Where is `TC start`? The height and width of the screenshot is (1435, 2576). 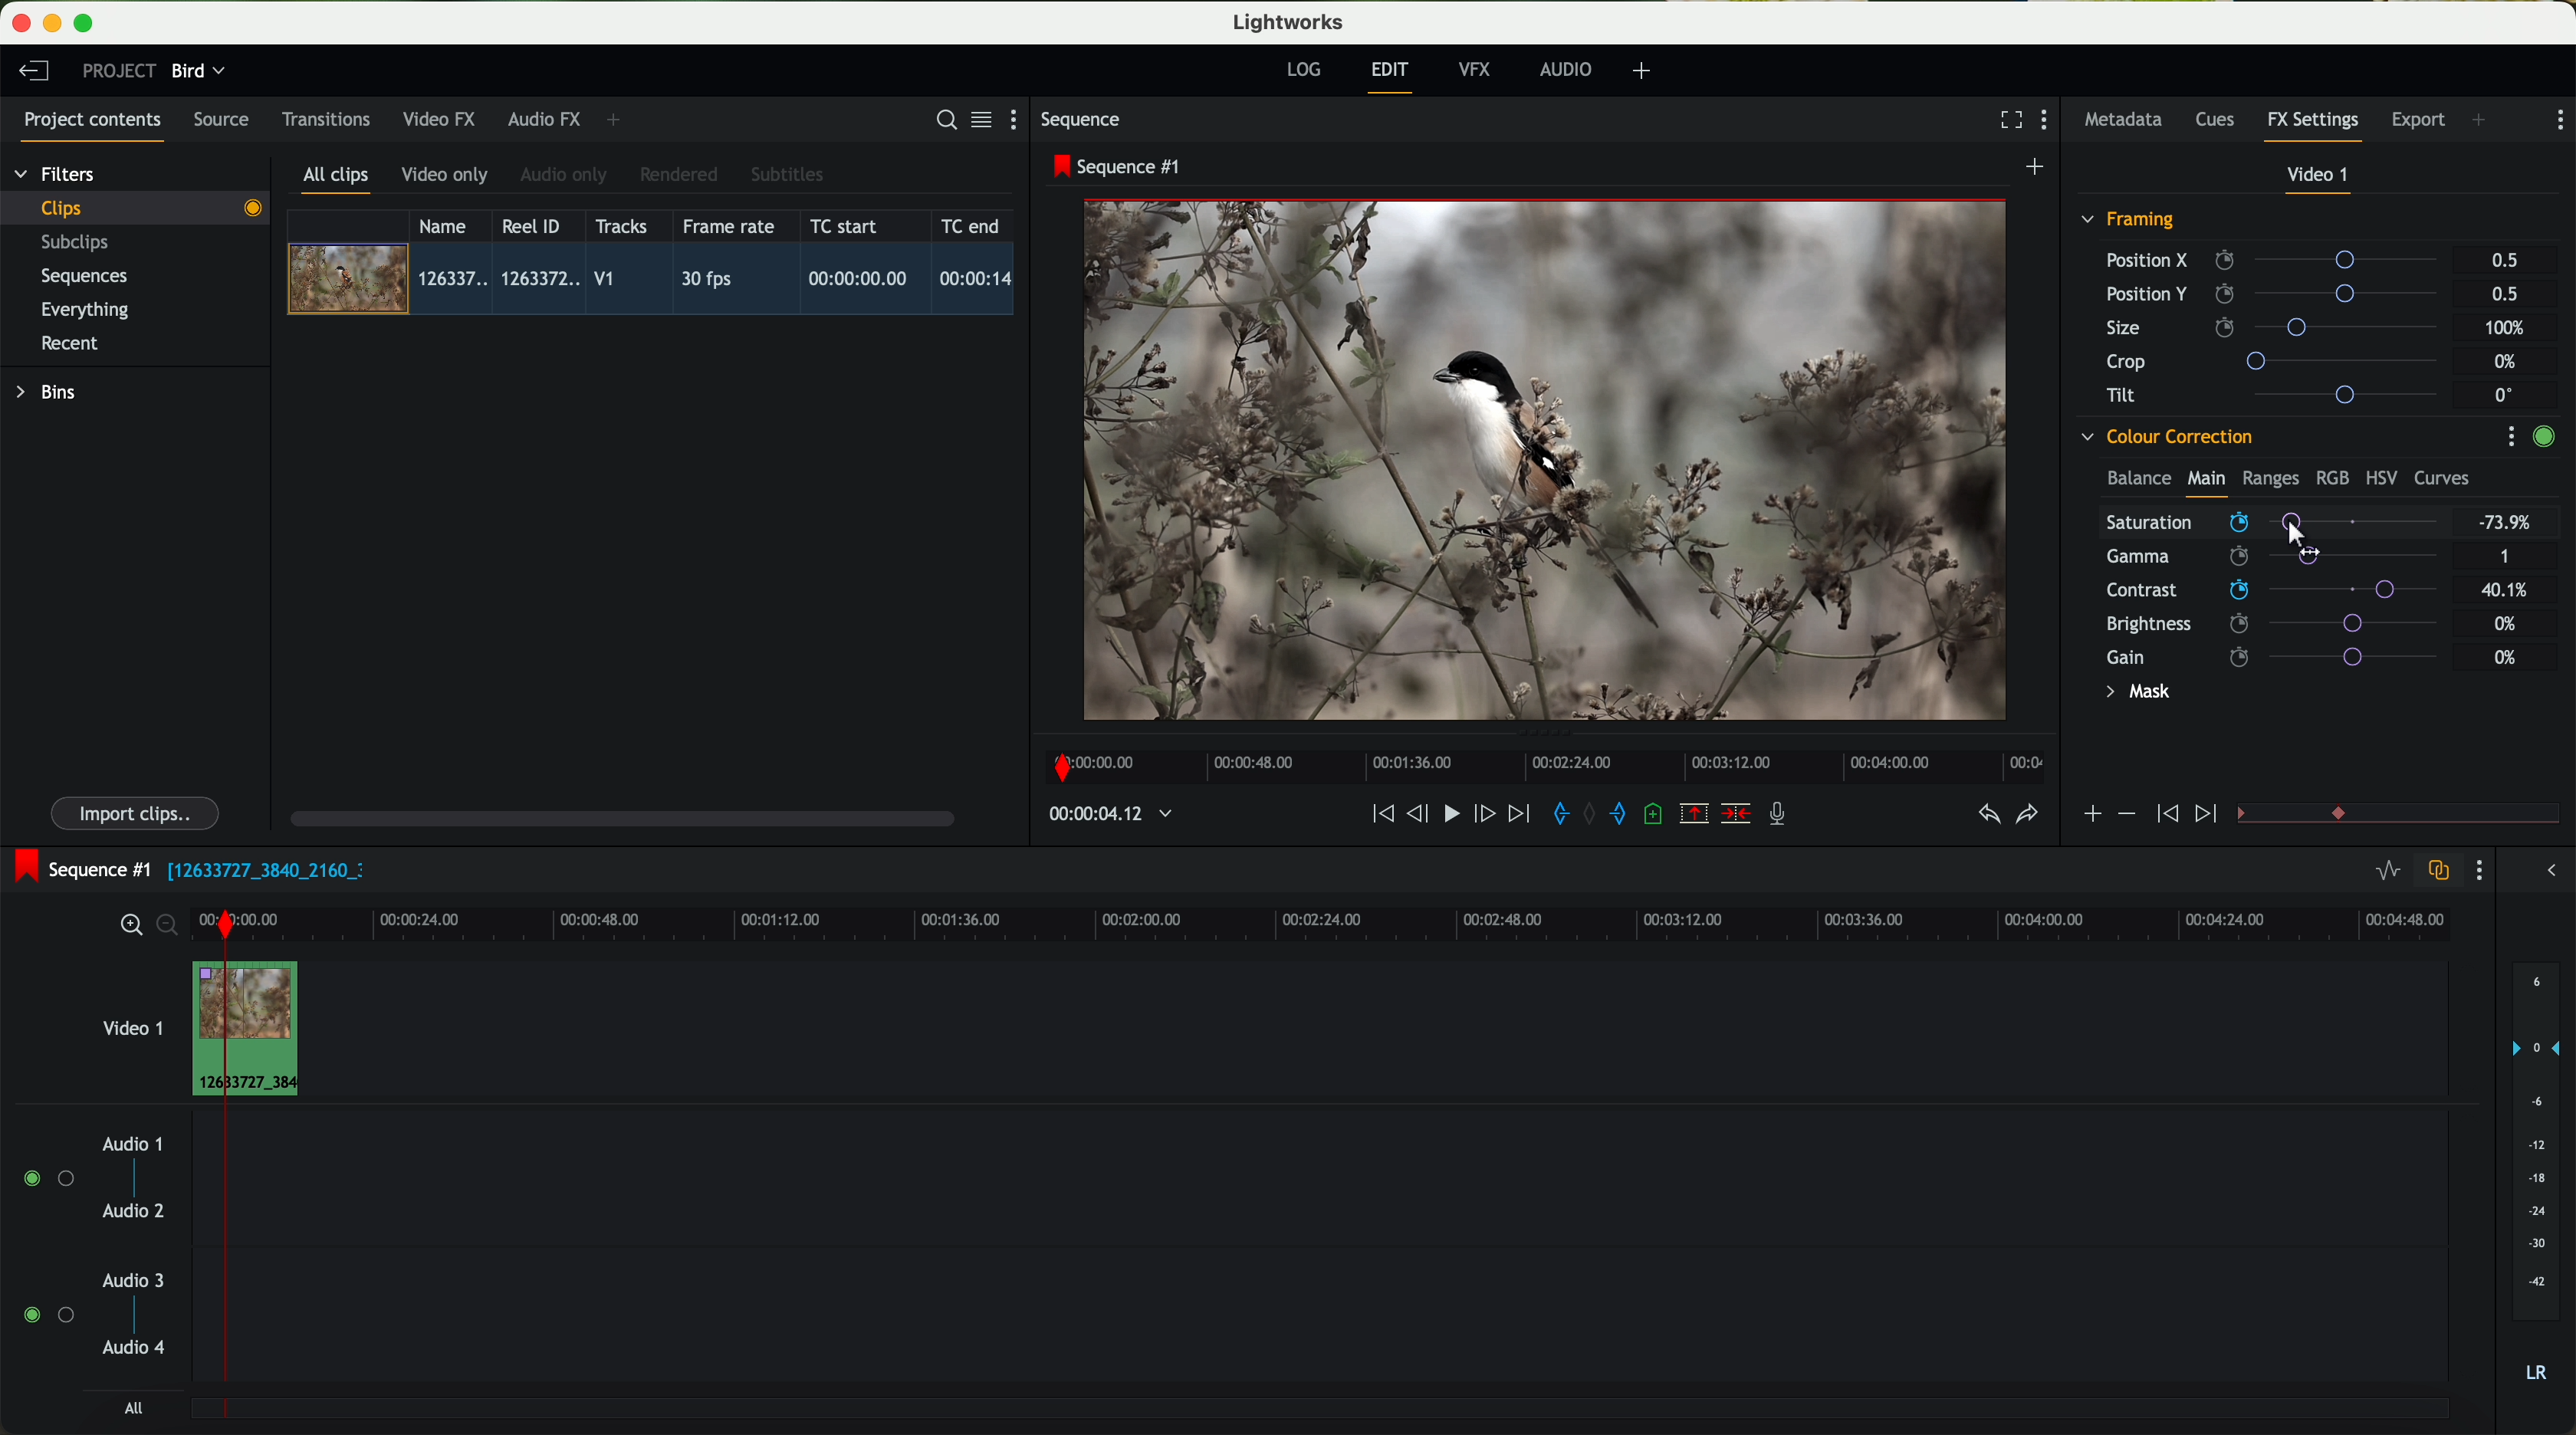
TC start is located at coordinates (846, 225).